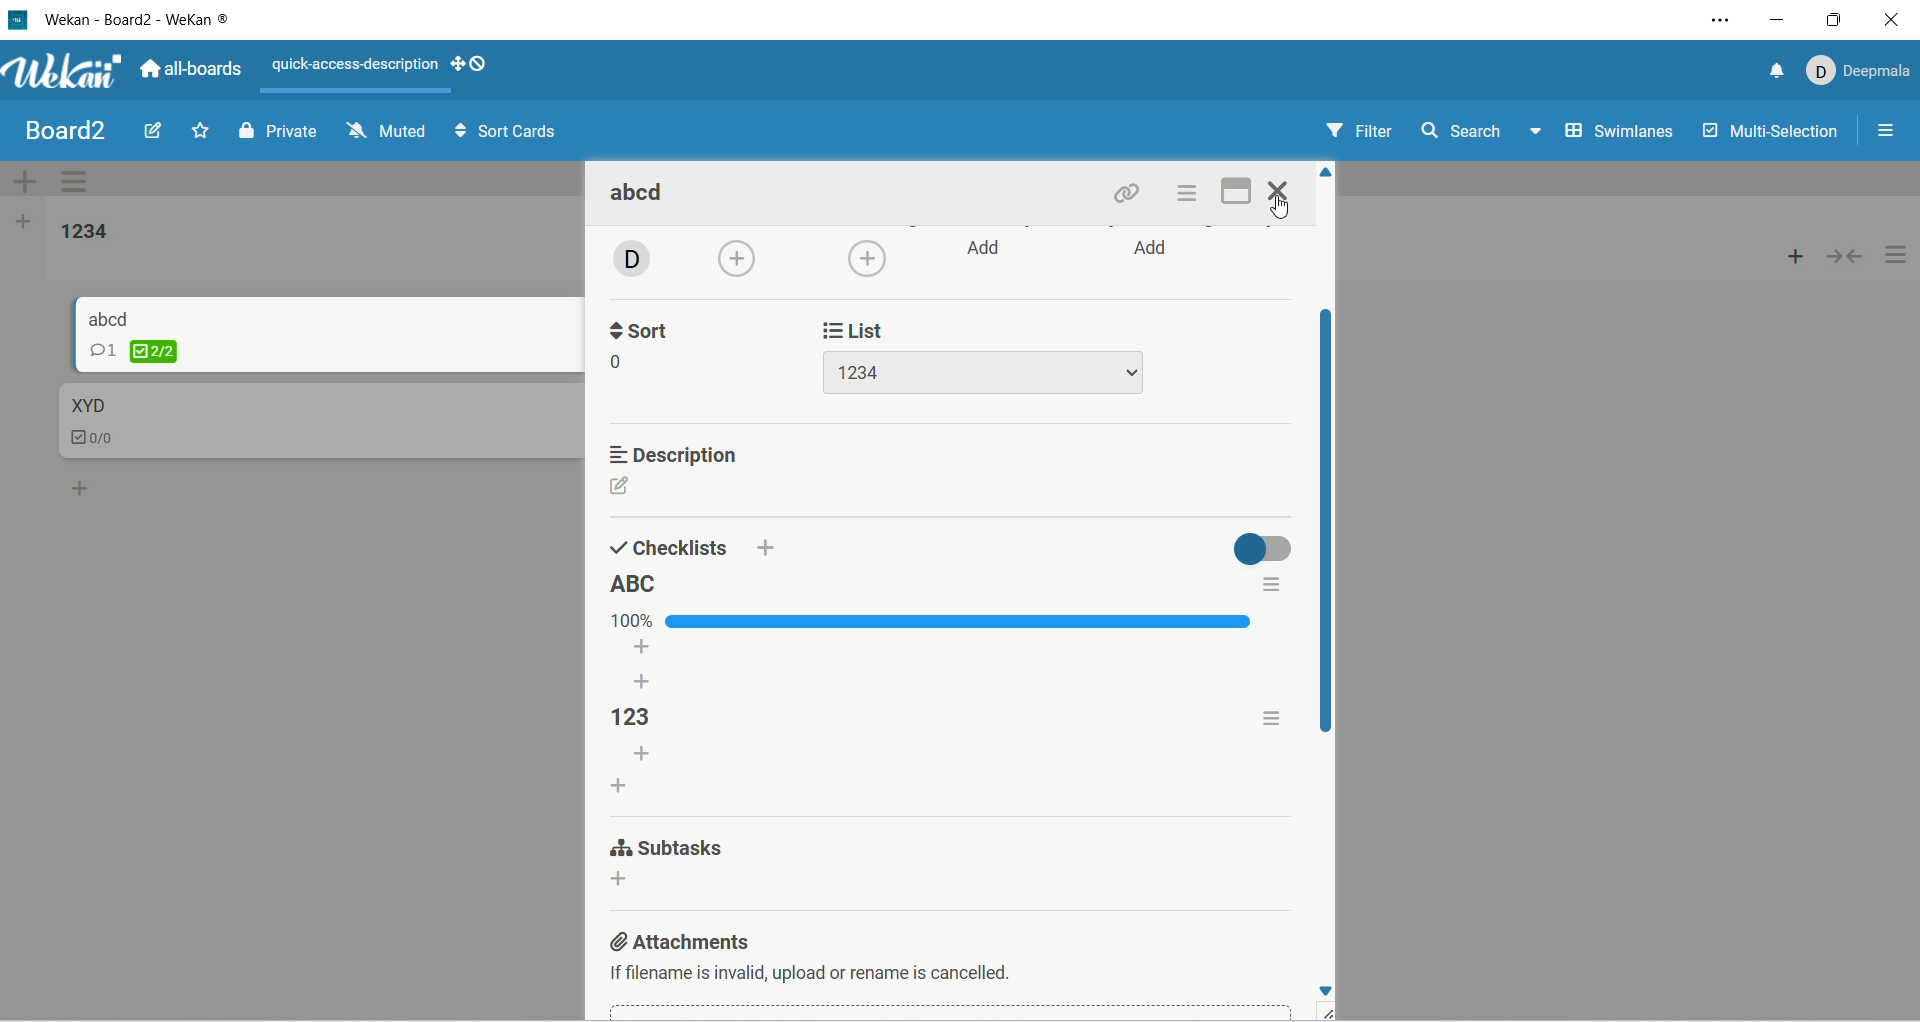  I want to click on add, so click(647, 755).